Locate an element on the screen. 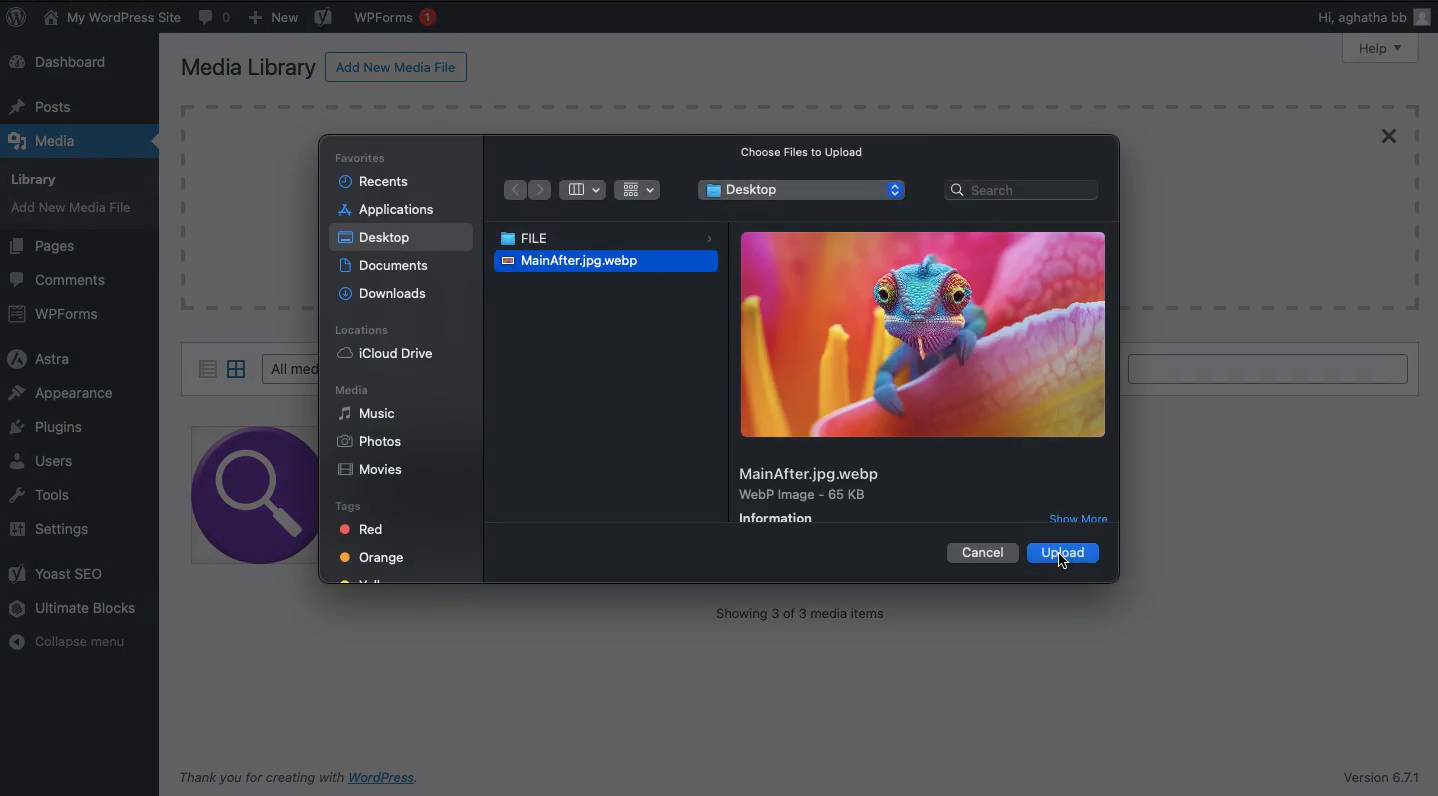  Library is located at coordinates (42, 176).